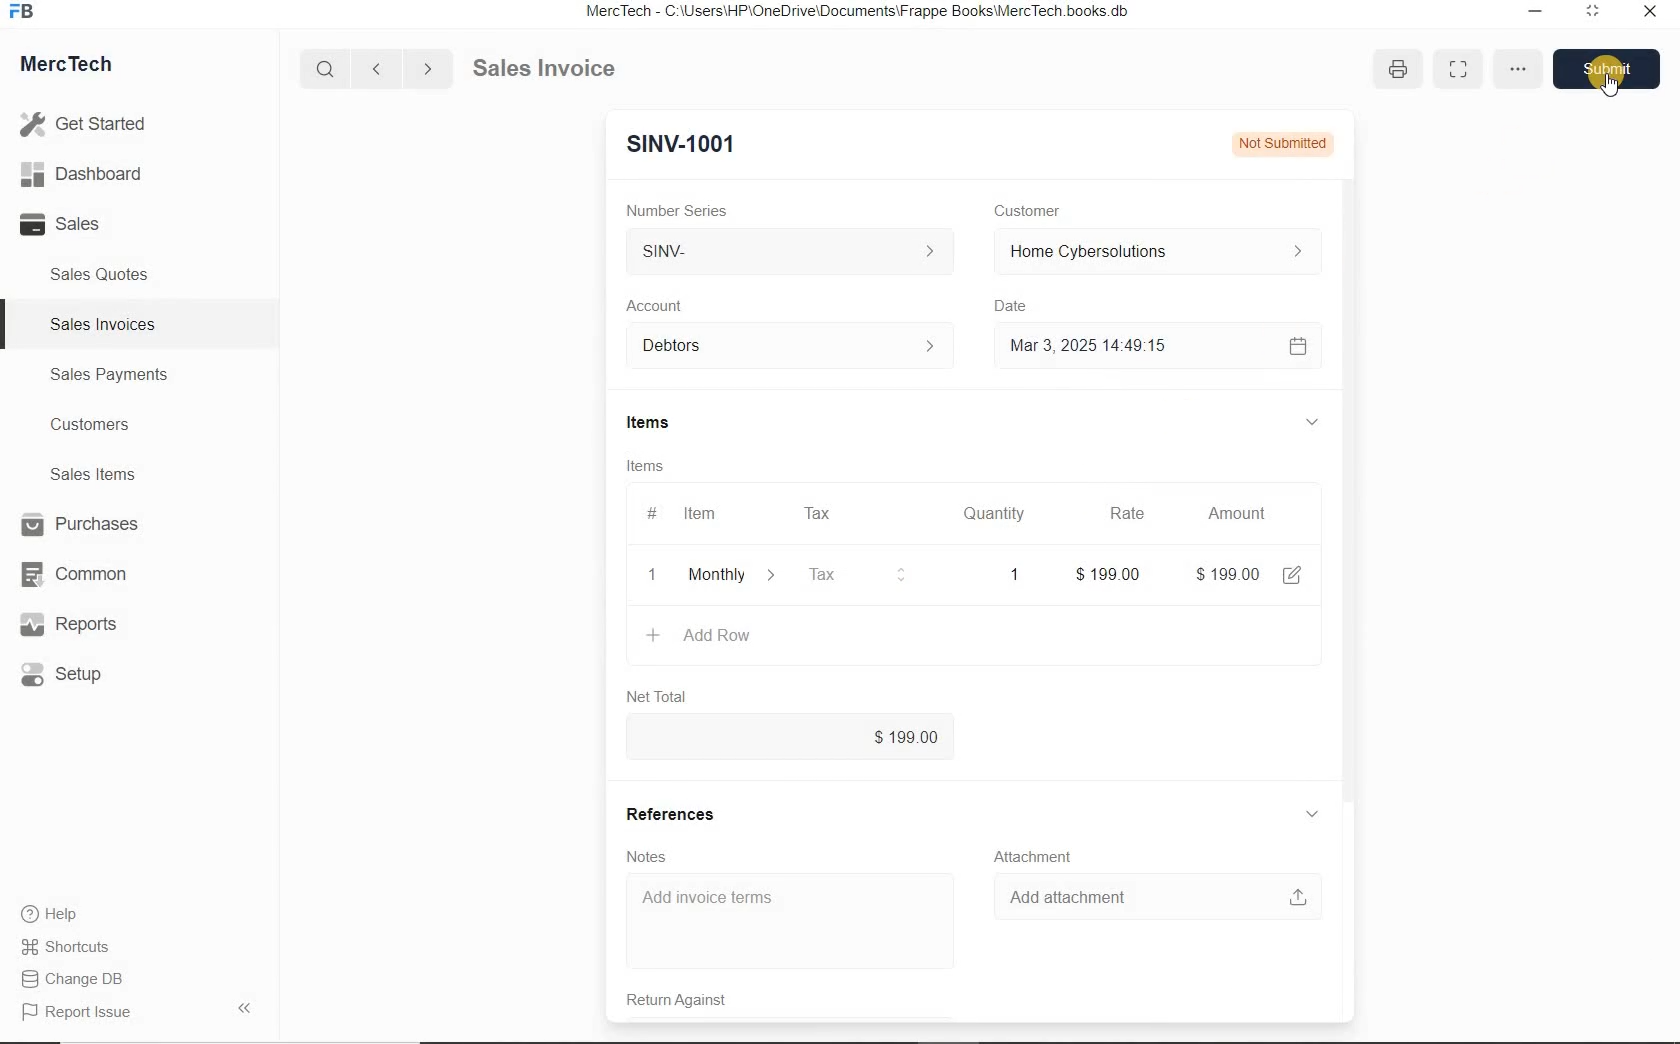 This screenshot has width=1680, height=1044. Describe the element at coordinates (76, 68) in the screenshot. I see `MercTech` at that location.